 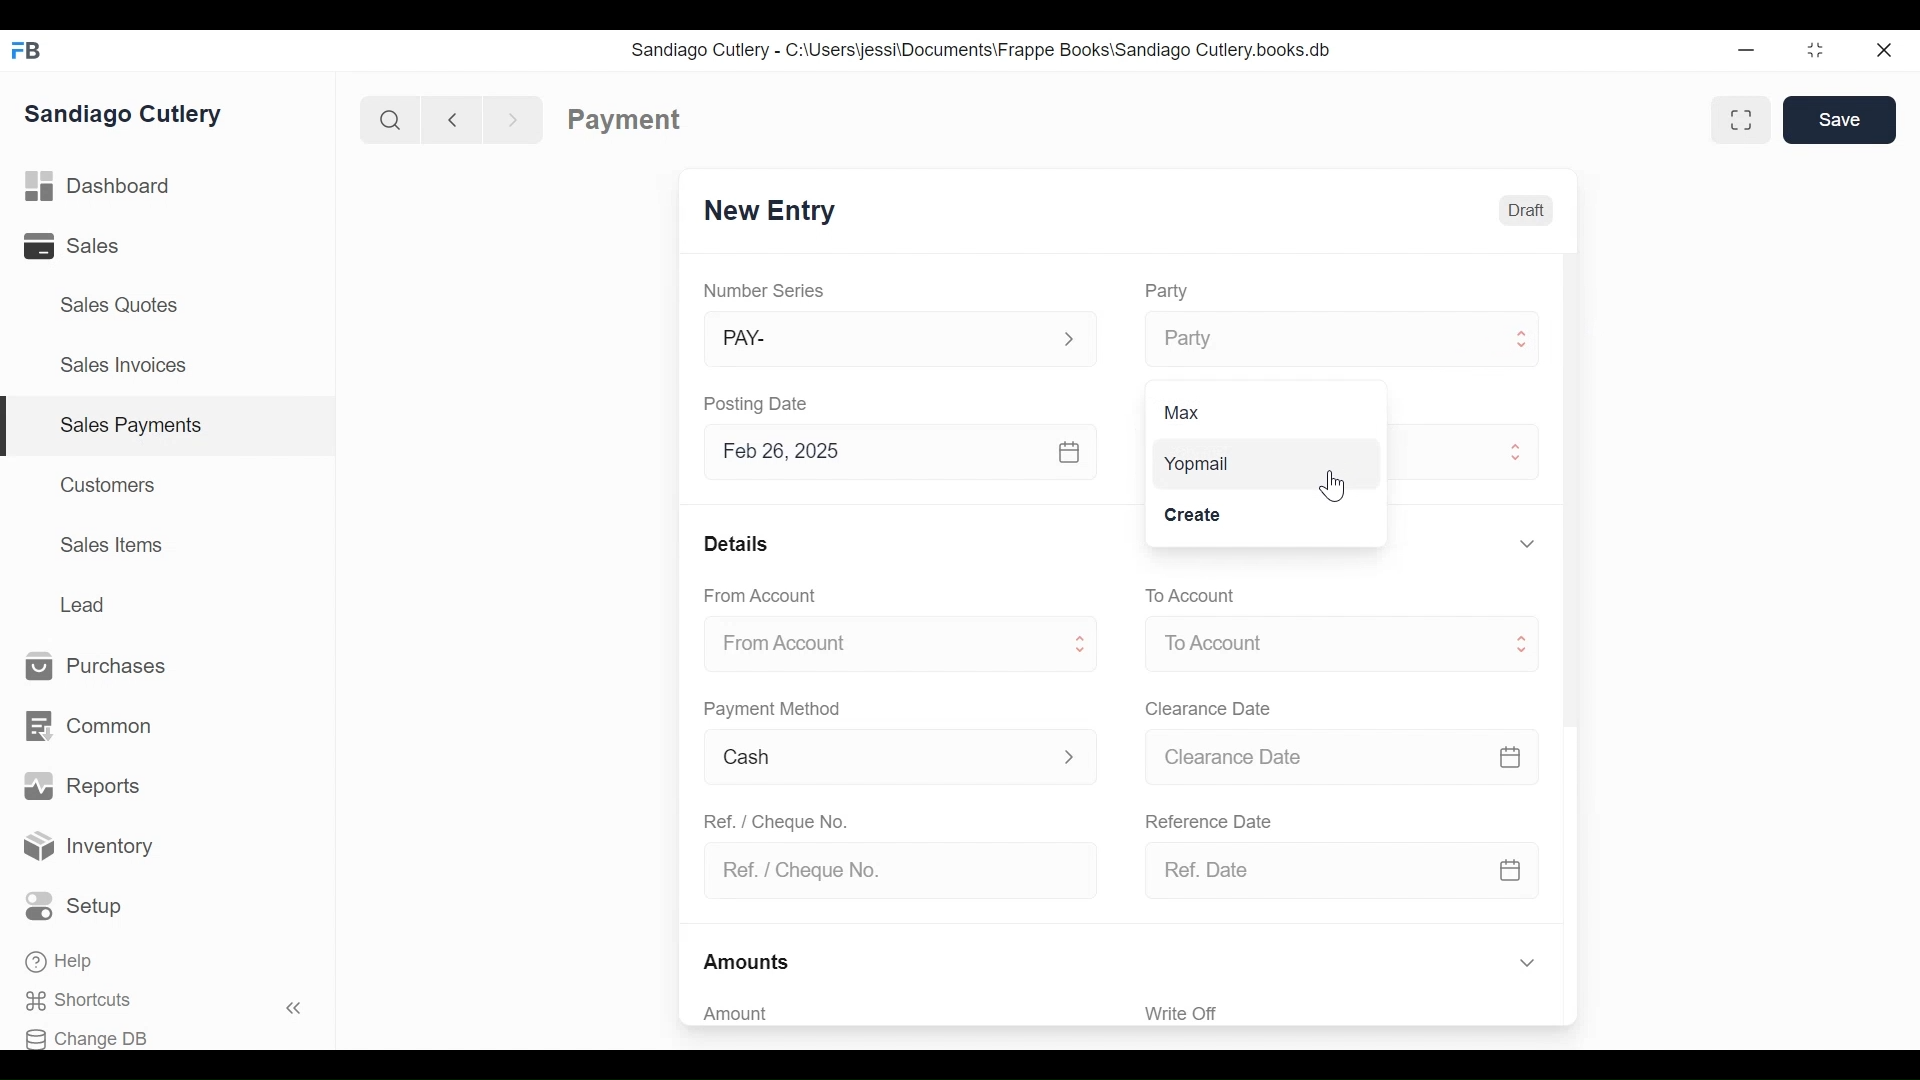 I want to click on Sales Quotes, so click(x=117, y=305).